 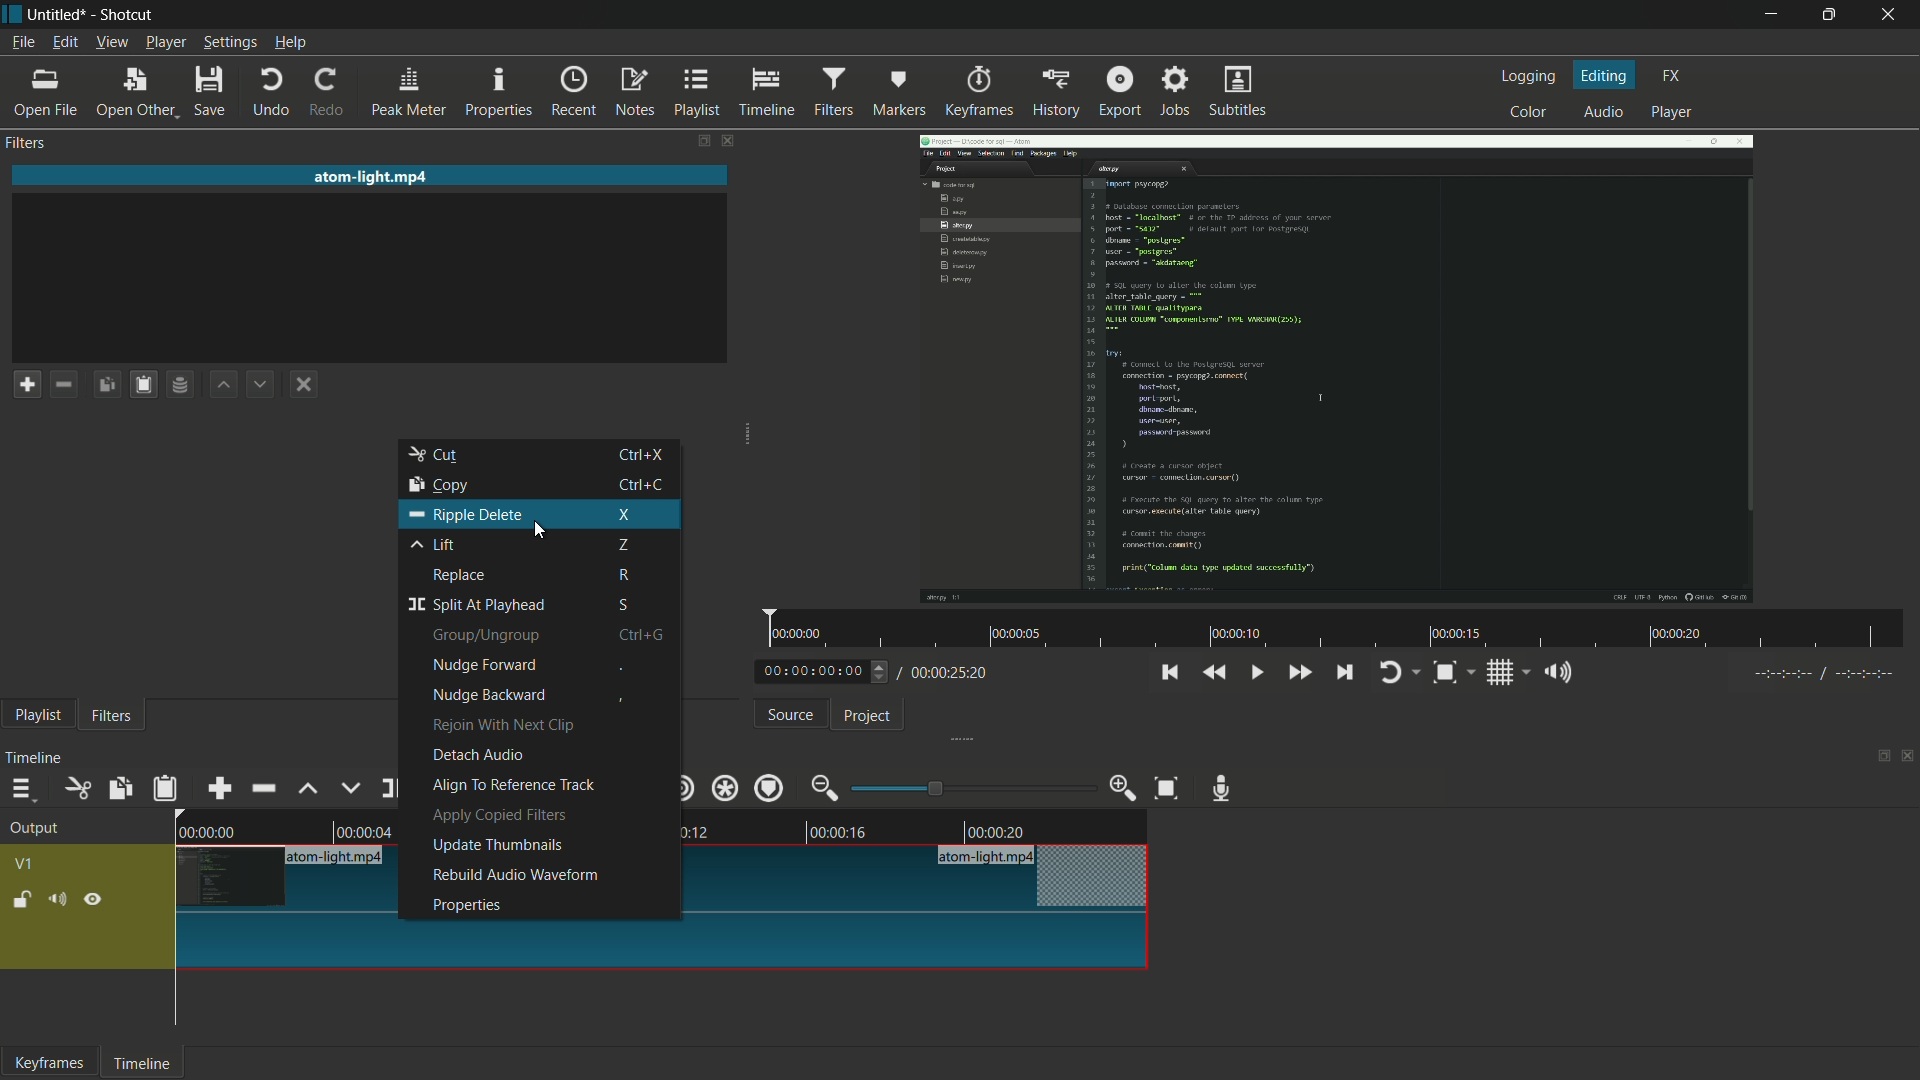 What do you see at coordinates (574, 91) in the screenshot?
I see `recent` at bounding box center [574, 91].